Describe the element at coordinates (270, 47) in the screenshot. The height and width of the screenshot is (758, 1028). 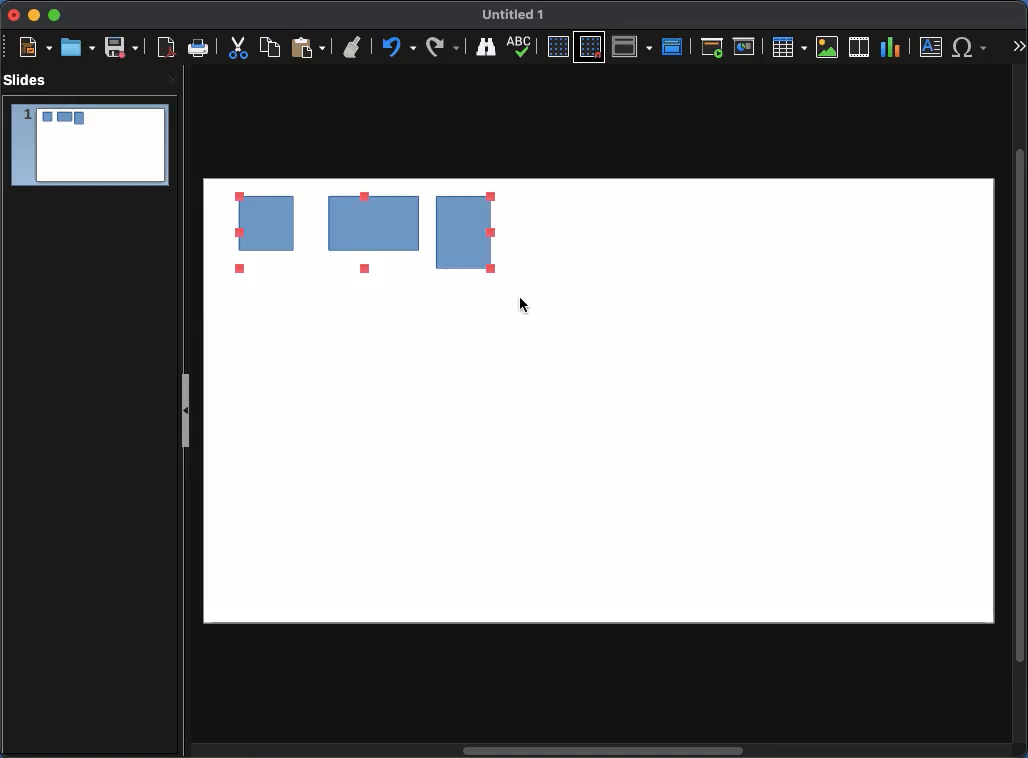
I see `Copy` at that location.